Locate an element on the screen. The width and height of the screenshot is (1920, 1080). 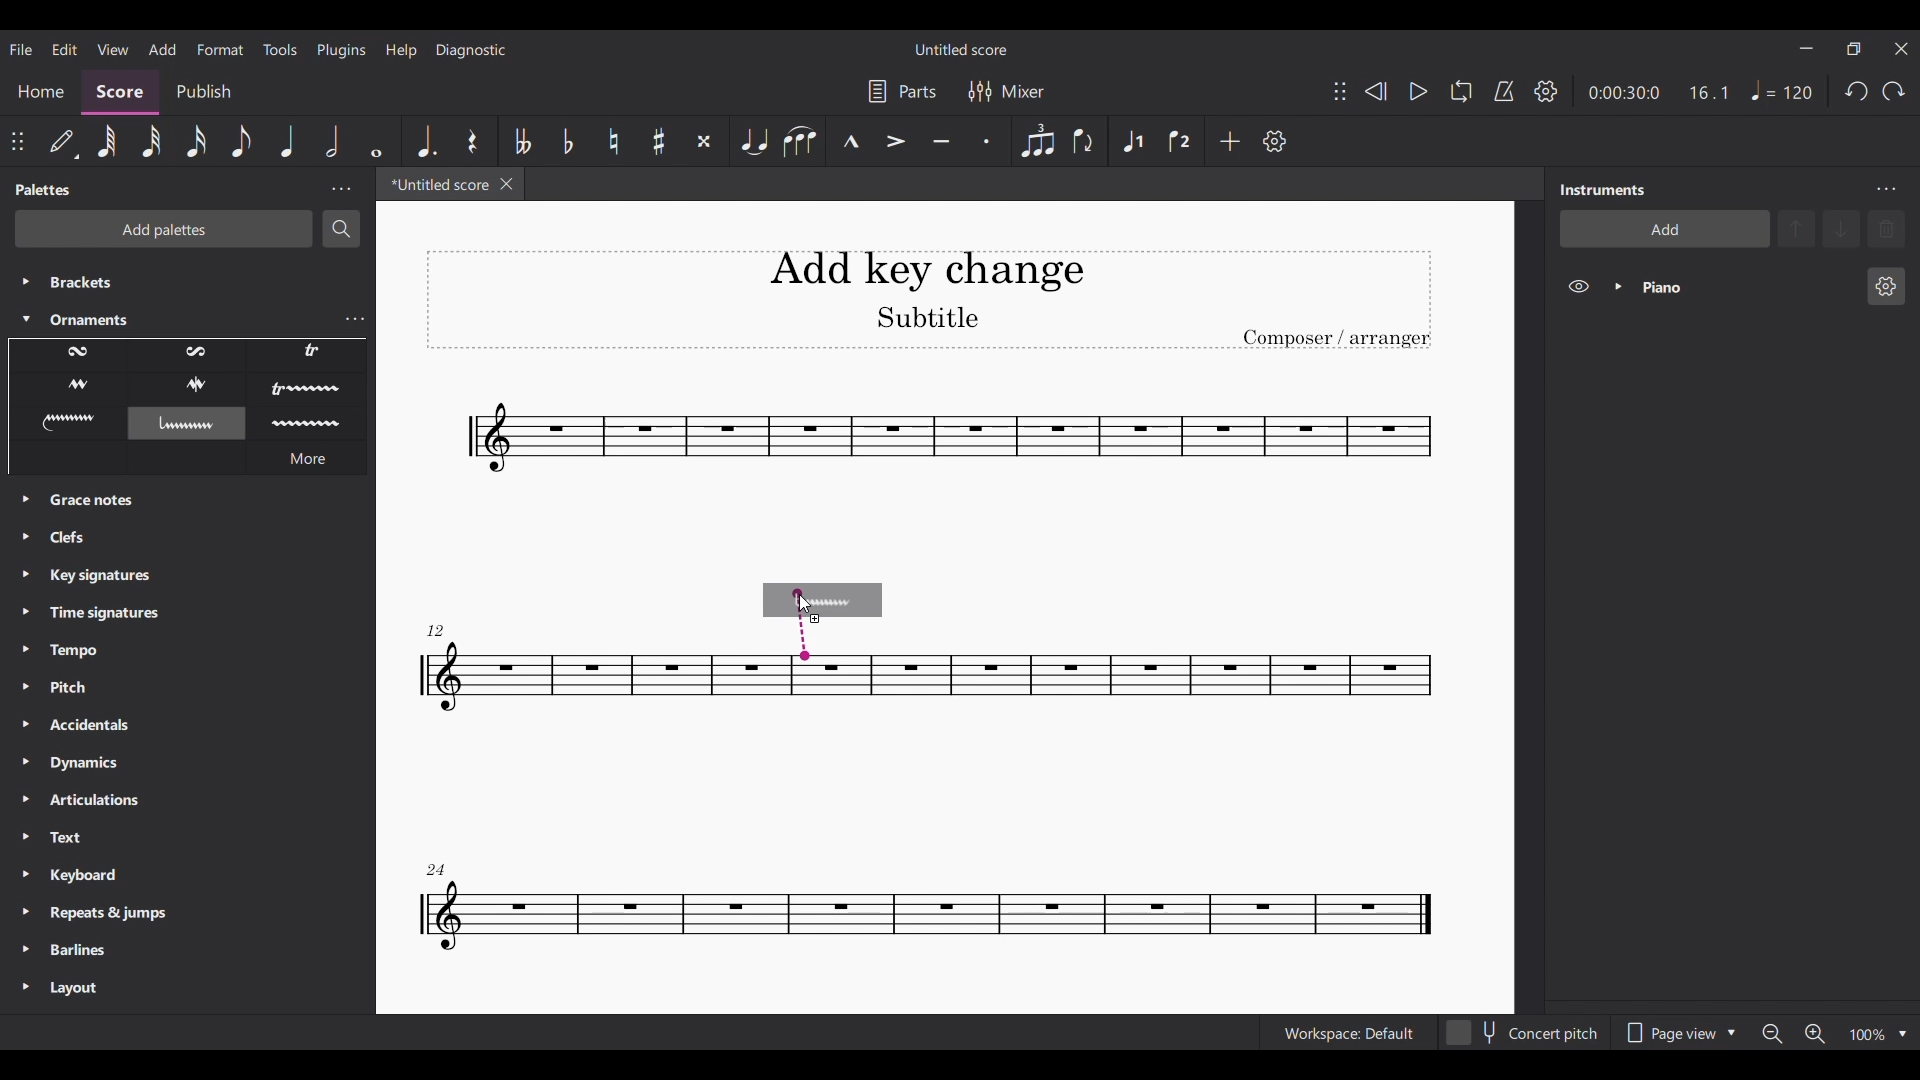
Selected ornament preview is located at coordinates (847, 601).